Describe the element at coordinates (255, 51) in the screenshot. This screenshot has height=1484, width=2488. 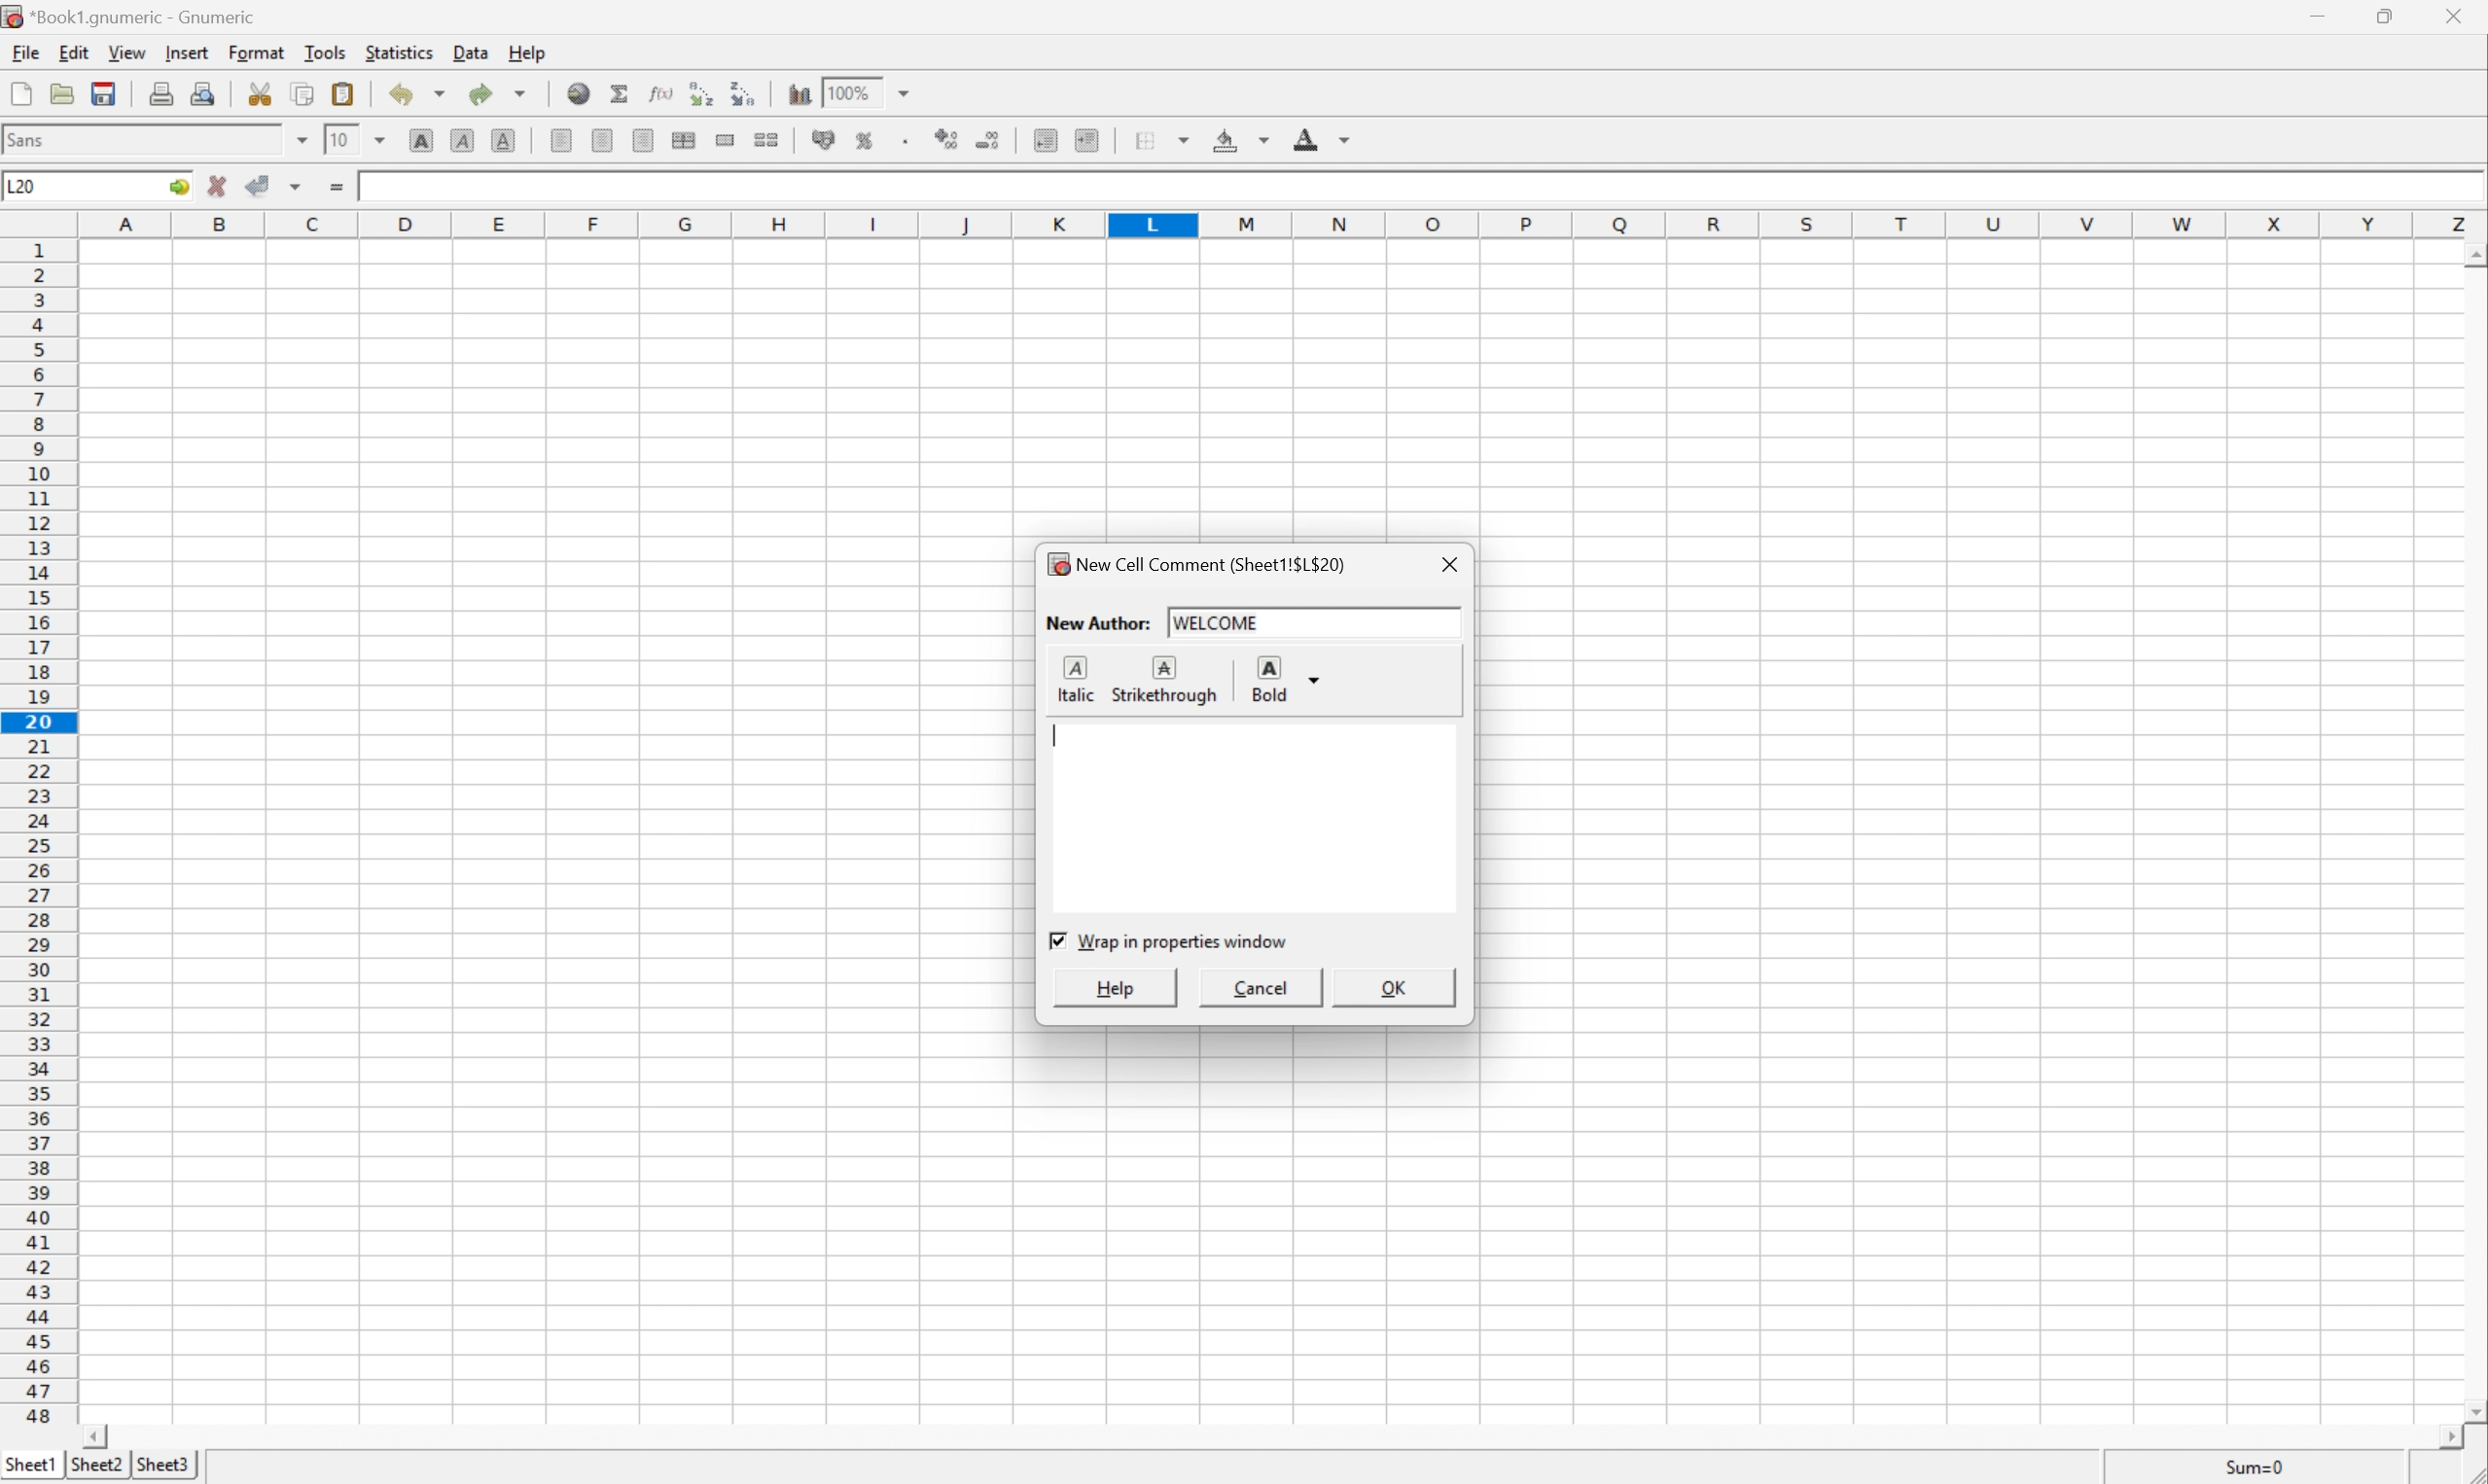
I see `Format` at that location.